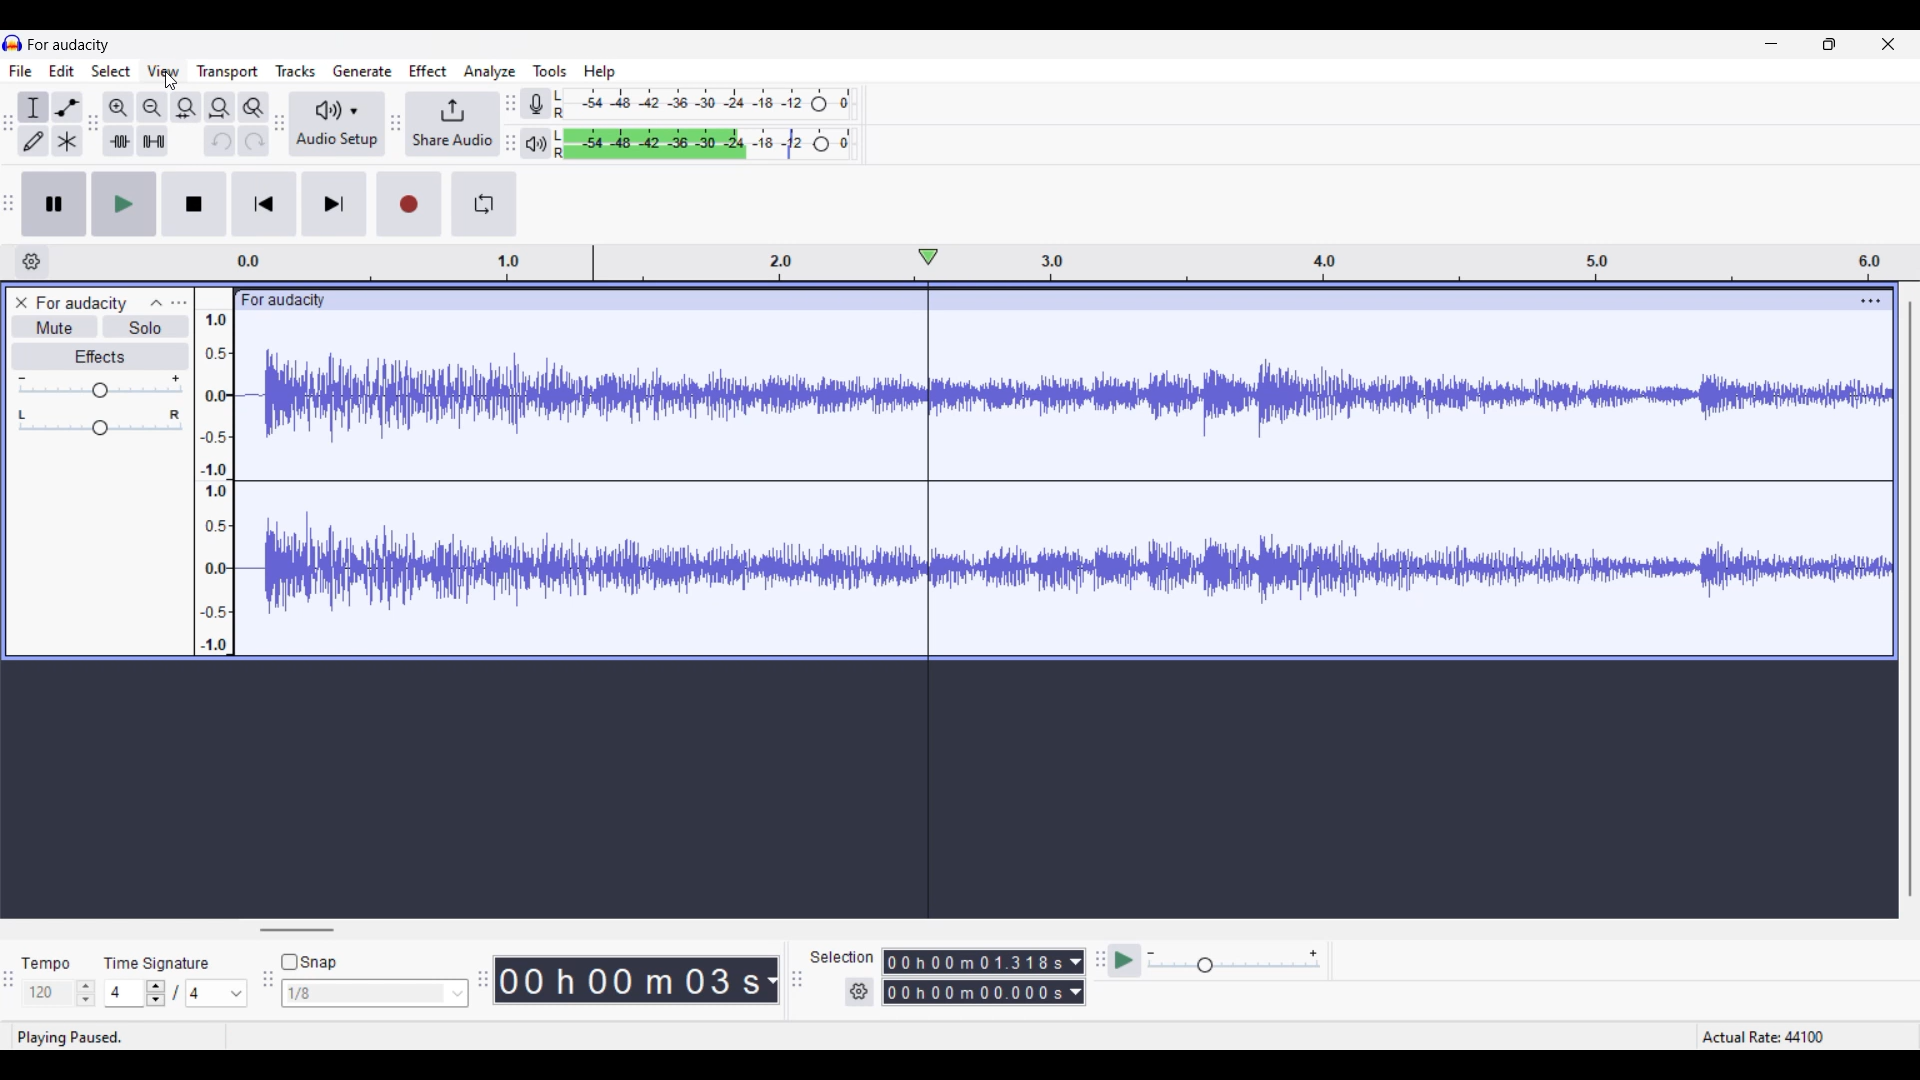  What do you see at coordinates (80, 303) in the screenshot?
I see `Project name` at bounding box center [80, 303].